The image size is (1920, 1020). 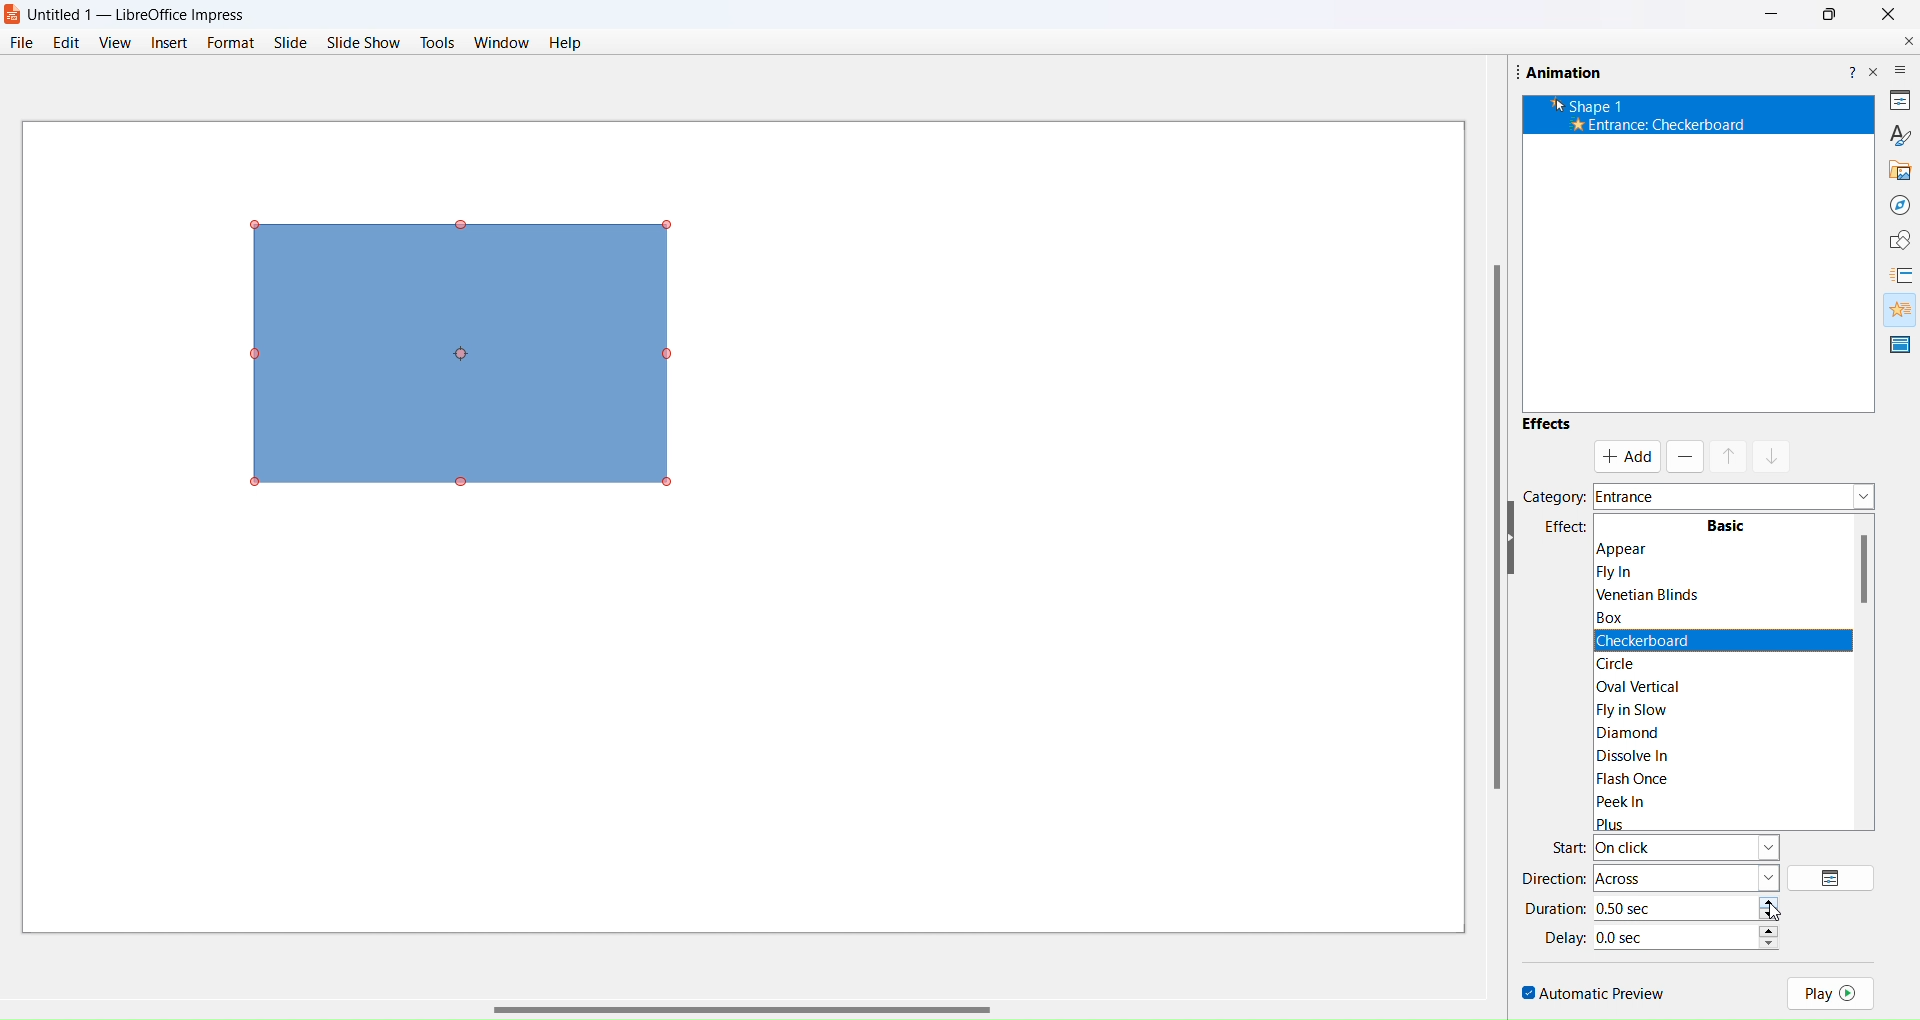 What do you see at coordinates (1592, 990) in the screenshot?
I see `automatic preview` at bounding box center [1592, 990].